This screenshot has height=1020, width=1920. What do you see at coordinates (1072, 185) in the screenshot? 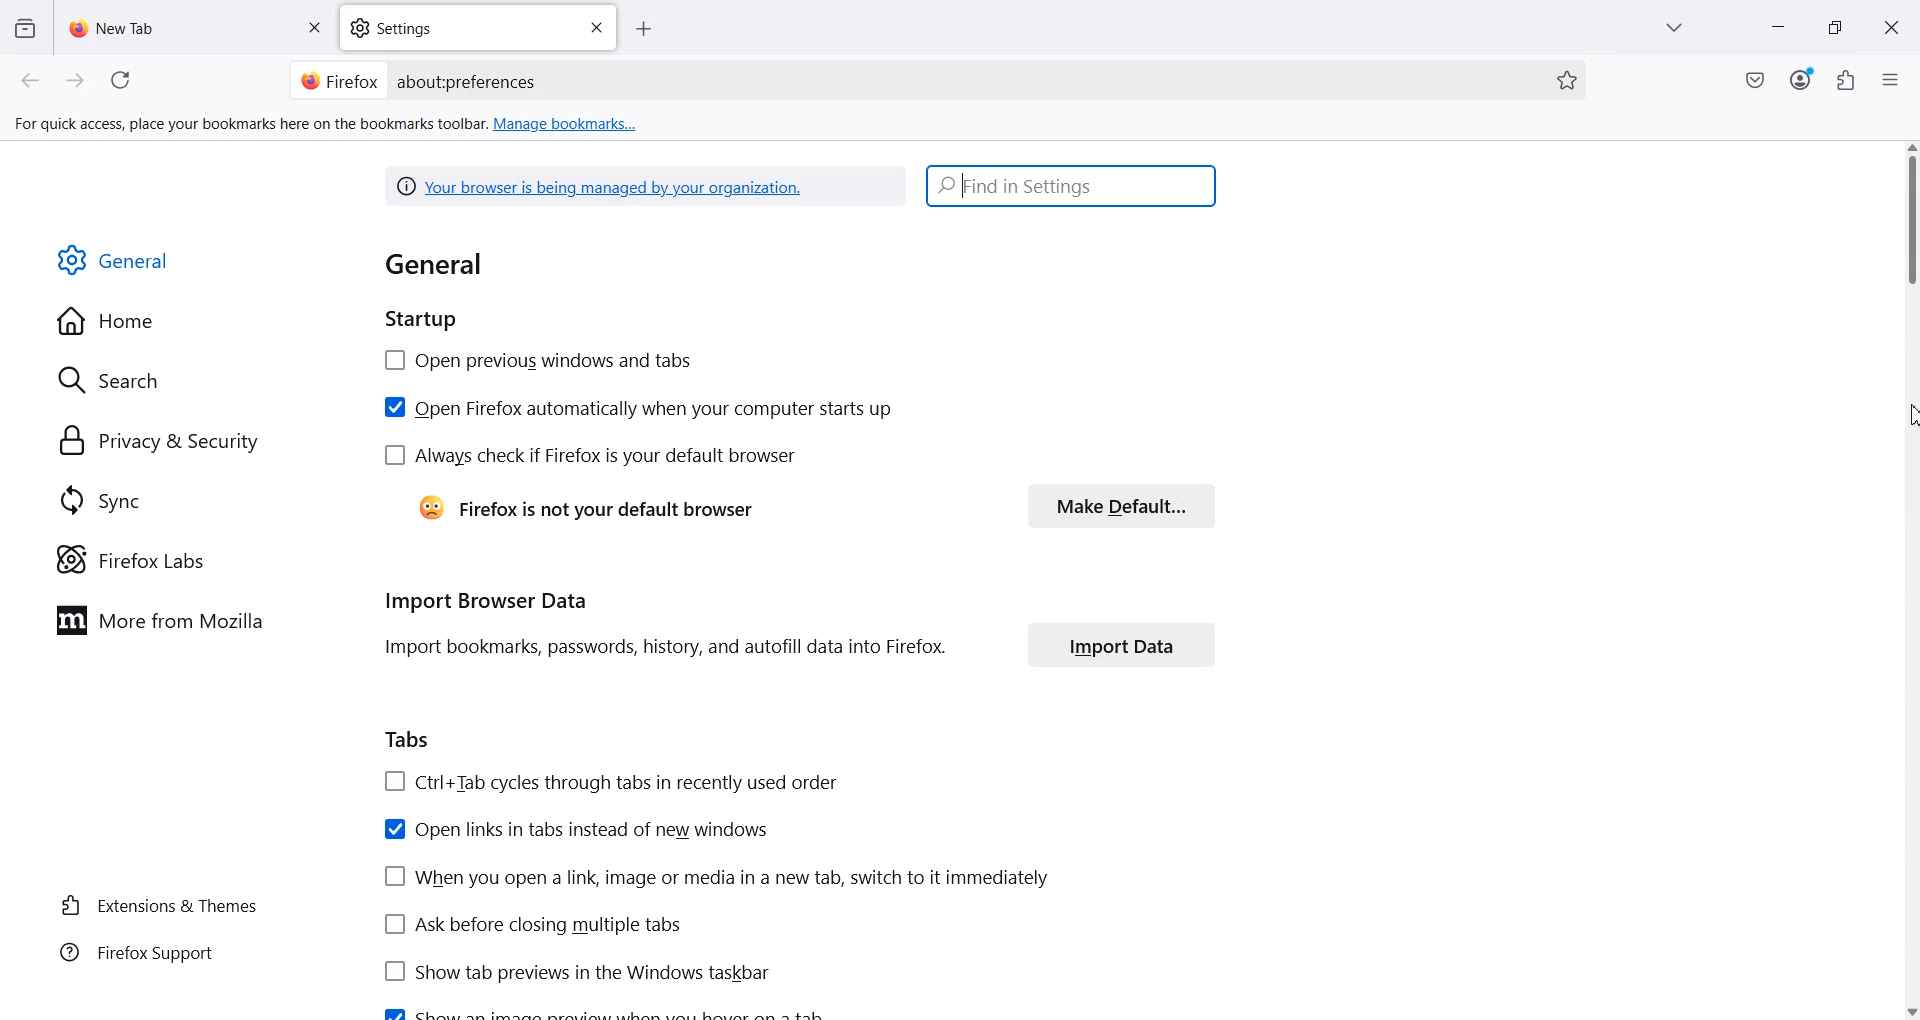
I see `Search Bar` at bounding box center [1072, 185].